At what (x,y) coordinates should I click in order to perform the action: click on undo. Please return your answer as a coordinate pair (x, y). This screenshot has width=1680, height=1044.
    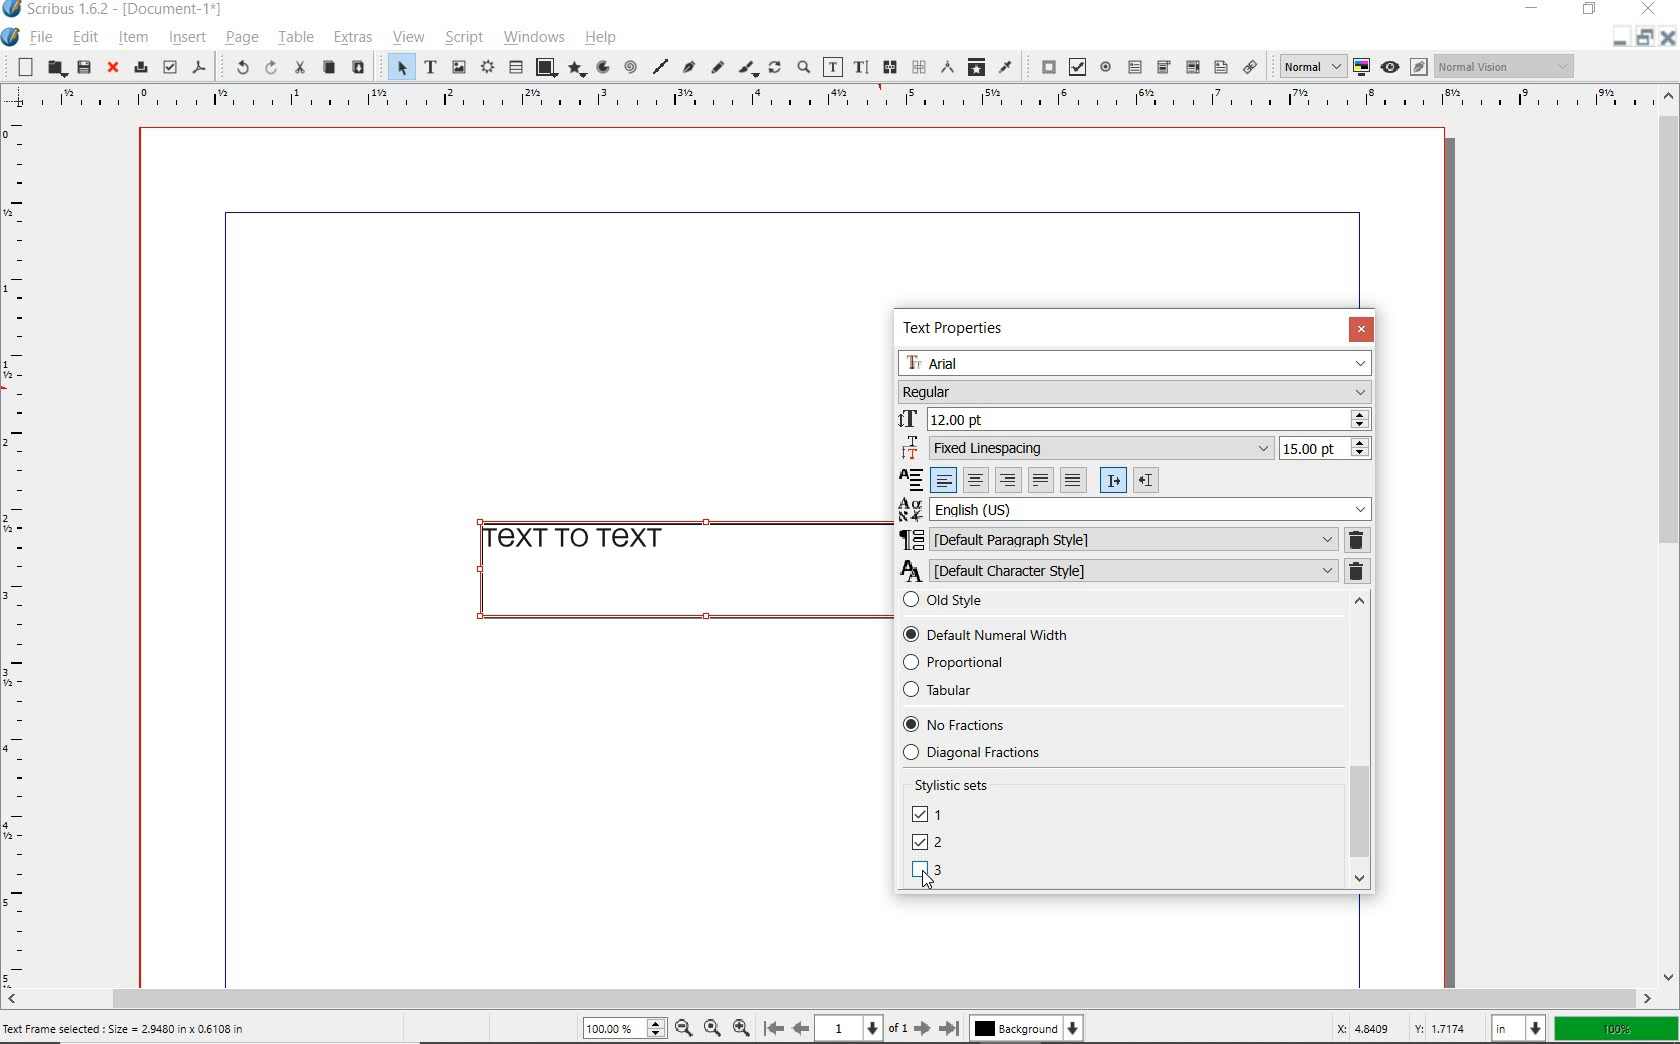
    Looking at the image, I should click on (234, 66).